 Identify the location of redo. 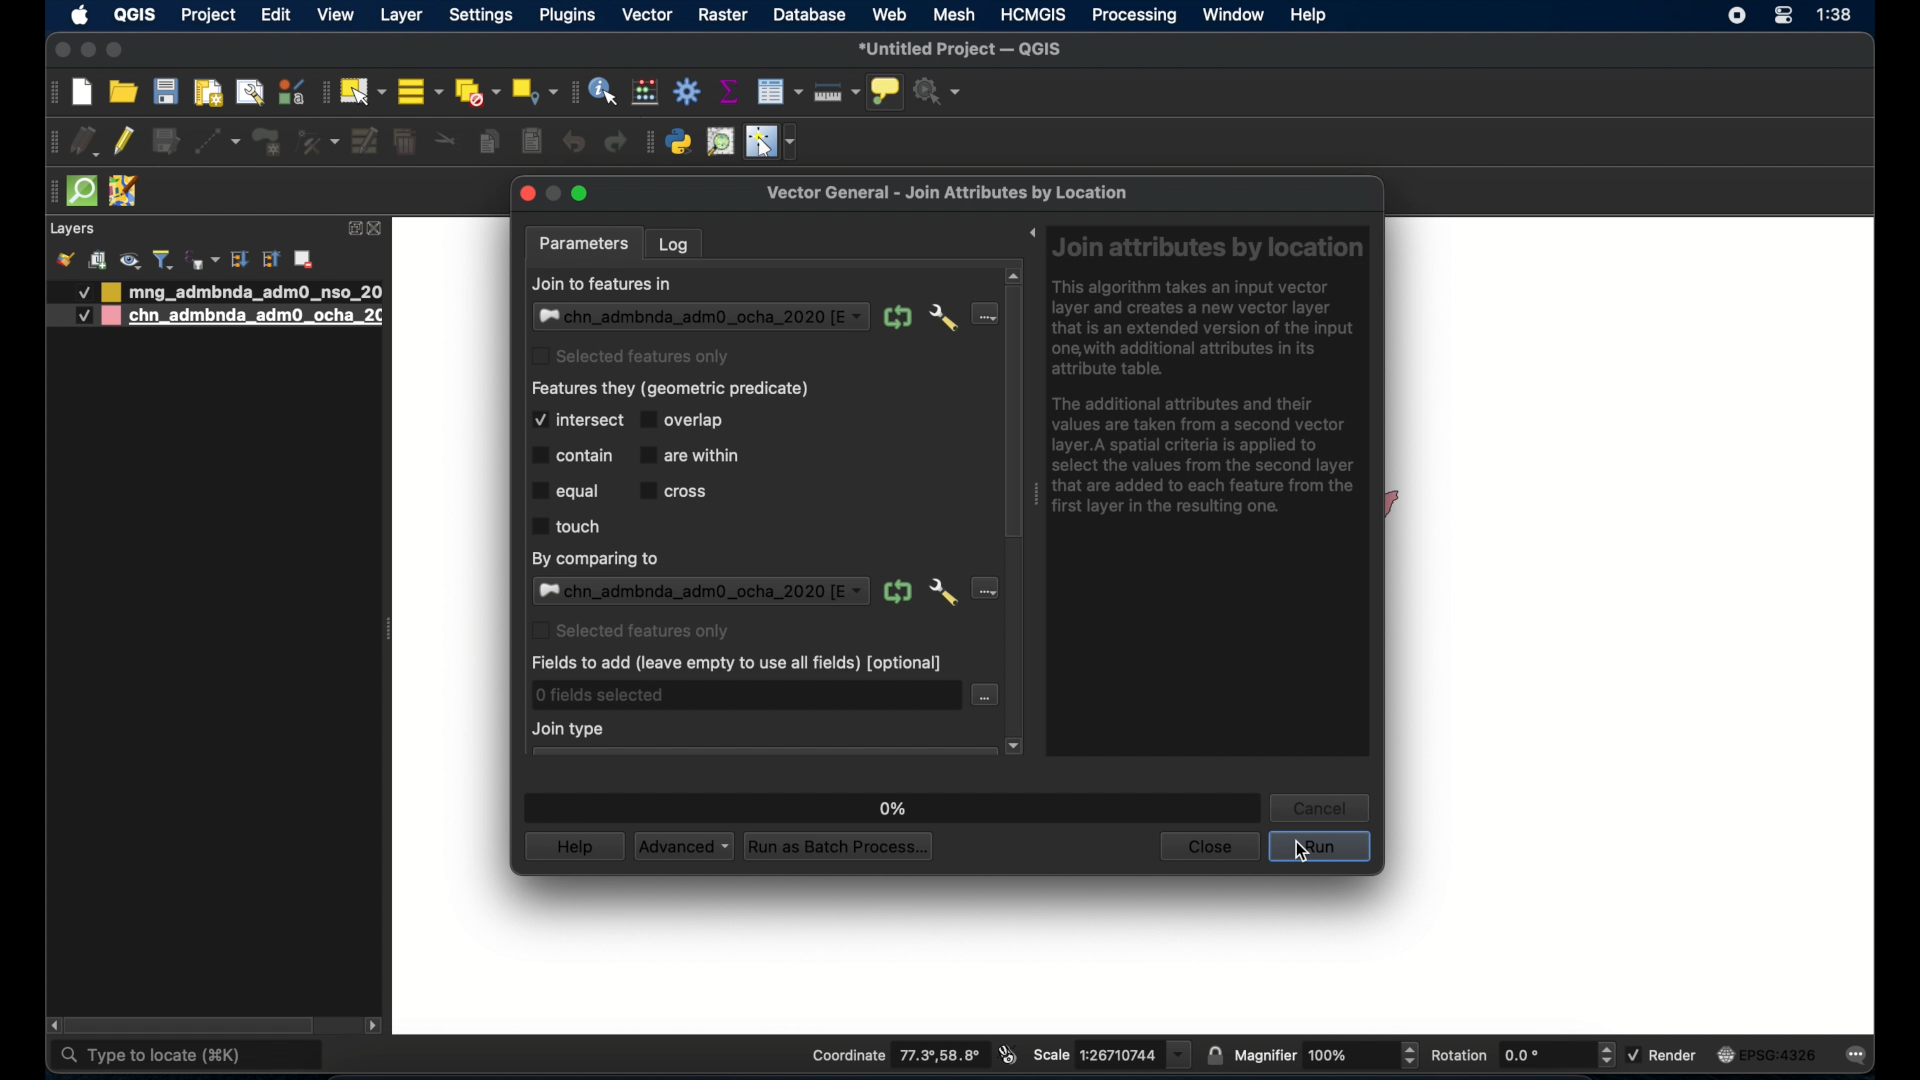
(614, 144).